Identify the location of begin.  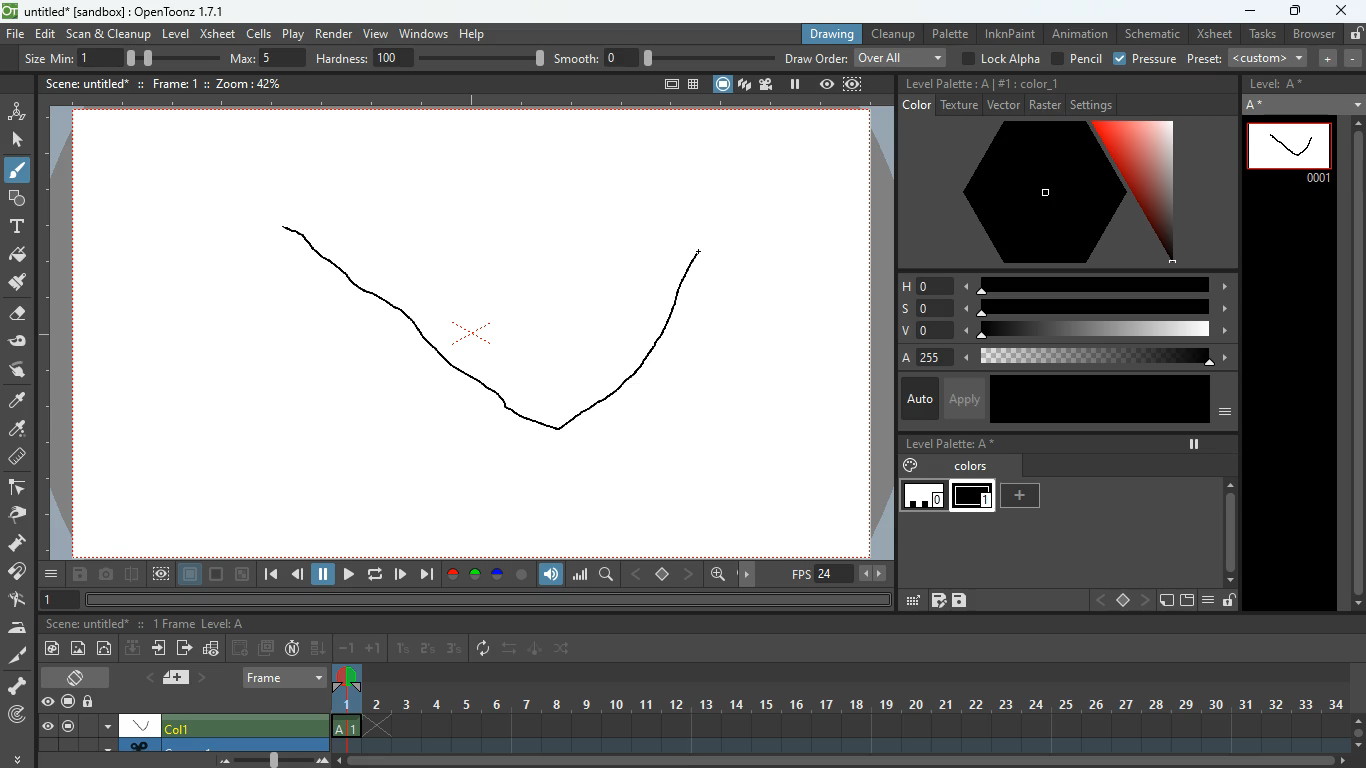
(270, 576).